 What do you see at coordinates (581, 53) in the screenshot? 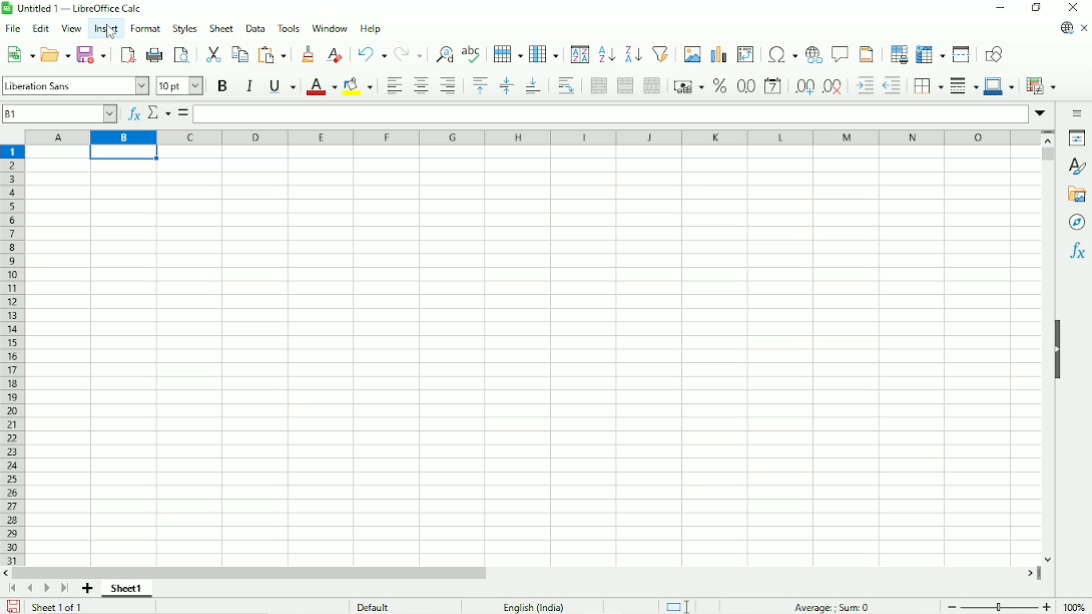
I see `Sort` at bounding box center [581, 53].